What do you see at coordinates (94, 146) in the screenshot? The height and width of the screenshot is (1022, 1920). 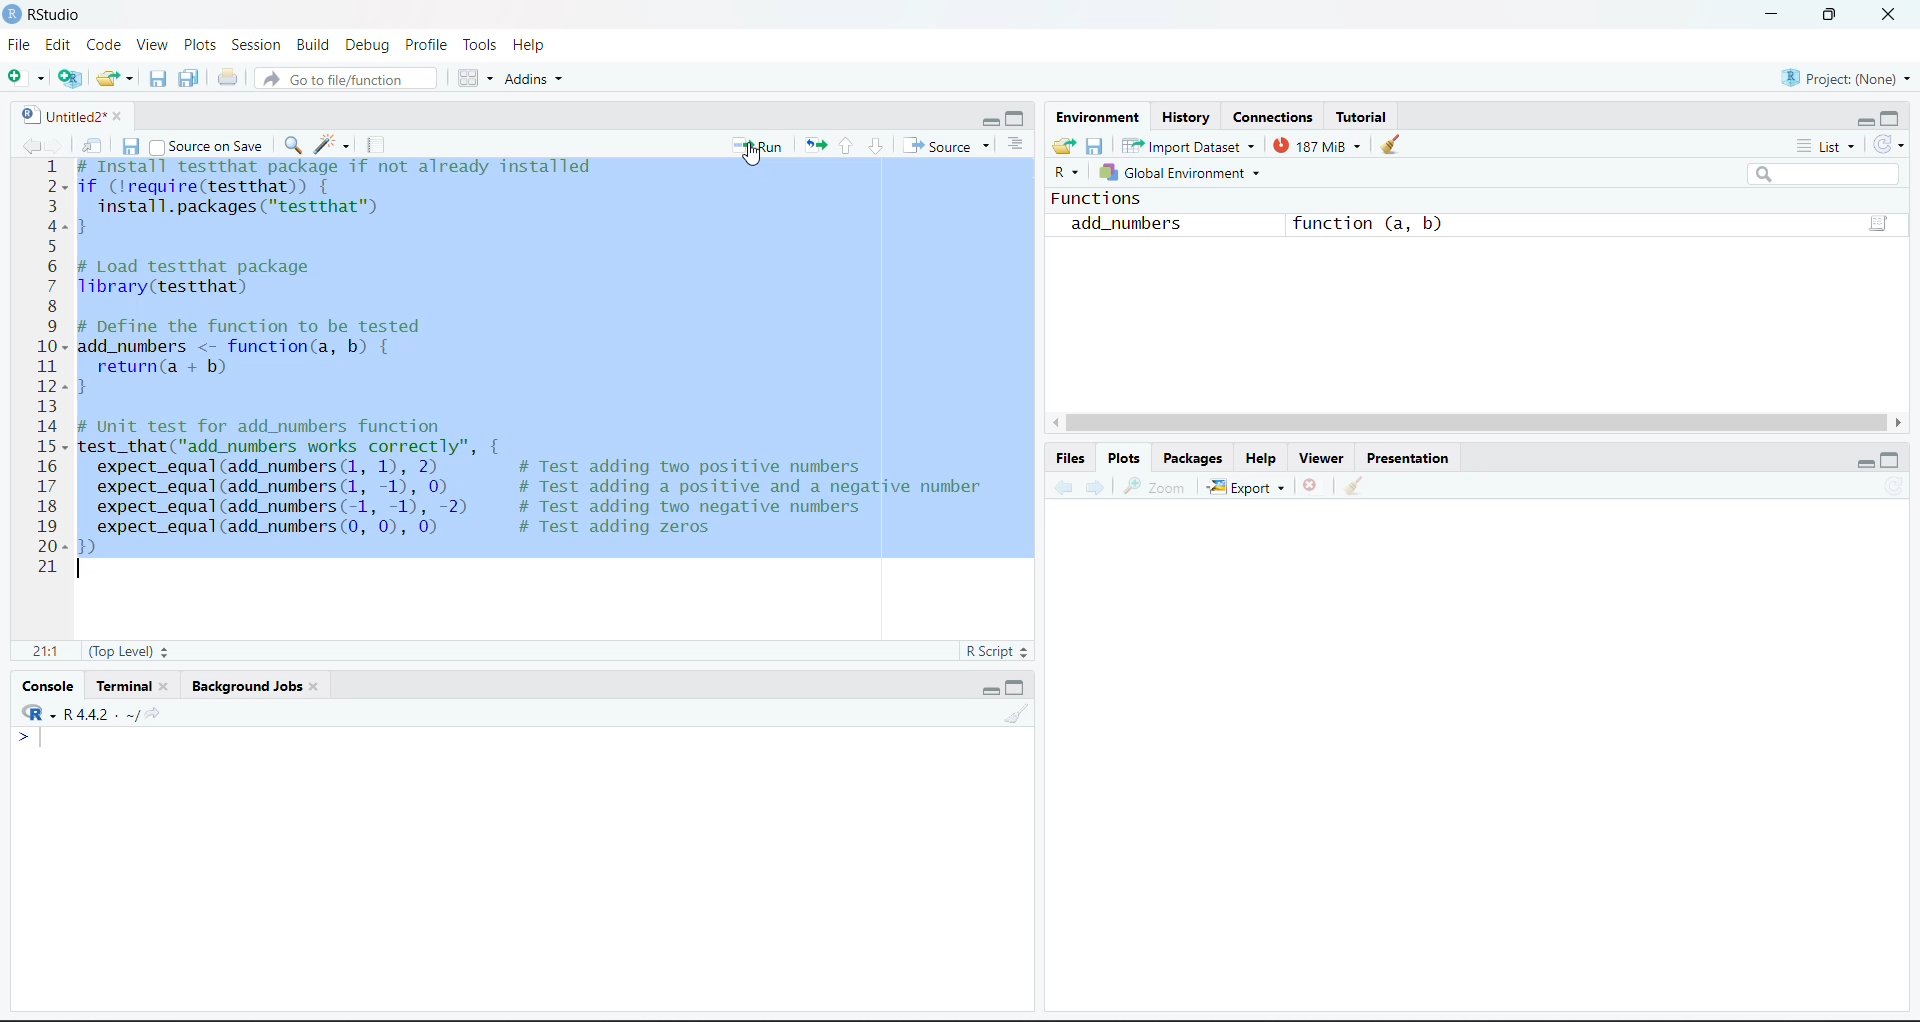 I see `show in new window` at bounding box center [94, 146].